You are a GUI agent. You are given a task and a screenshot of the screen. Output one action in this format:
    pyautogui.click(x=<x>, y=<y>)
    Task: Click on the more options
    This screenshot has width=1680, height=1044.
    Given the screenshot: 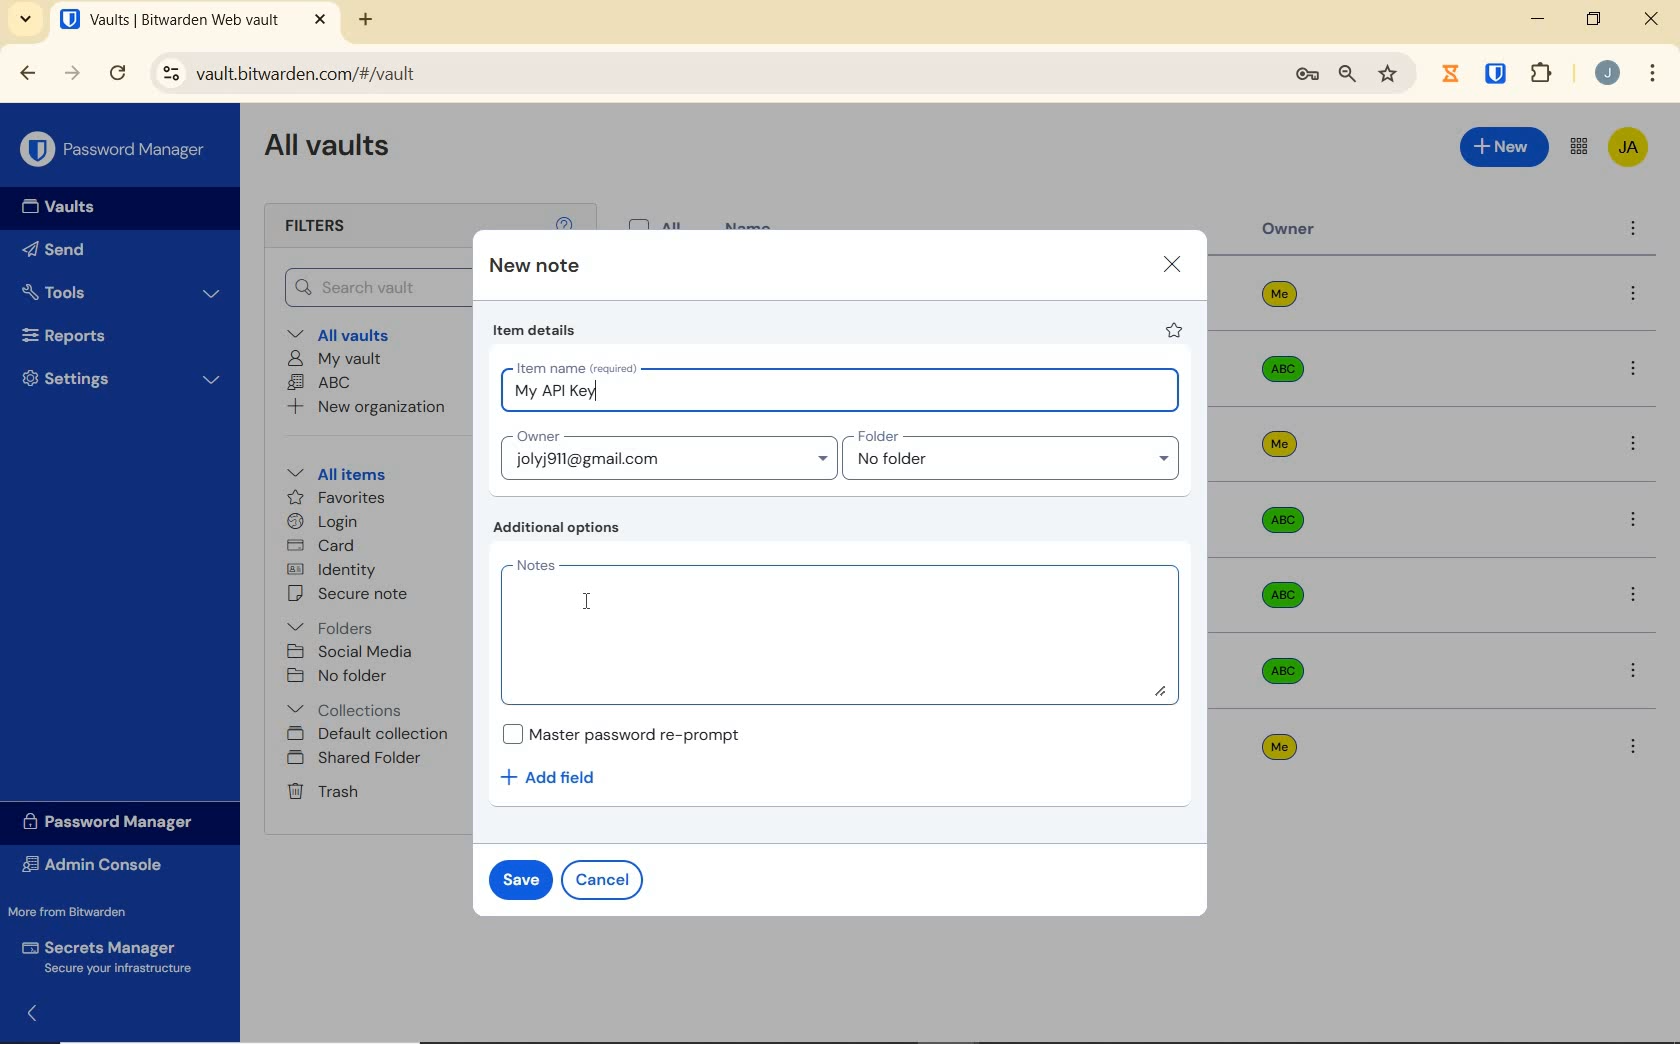 What is the action you would take?
    pyautogui.click(x=1633, y=231)
    